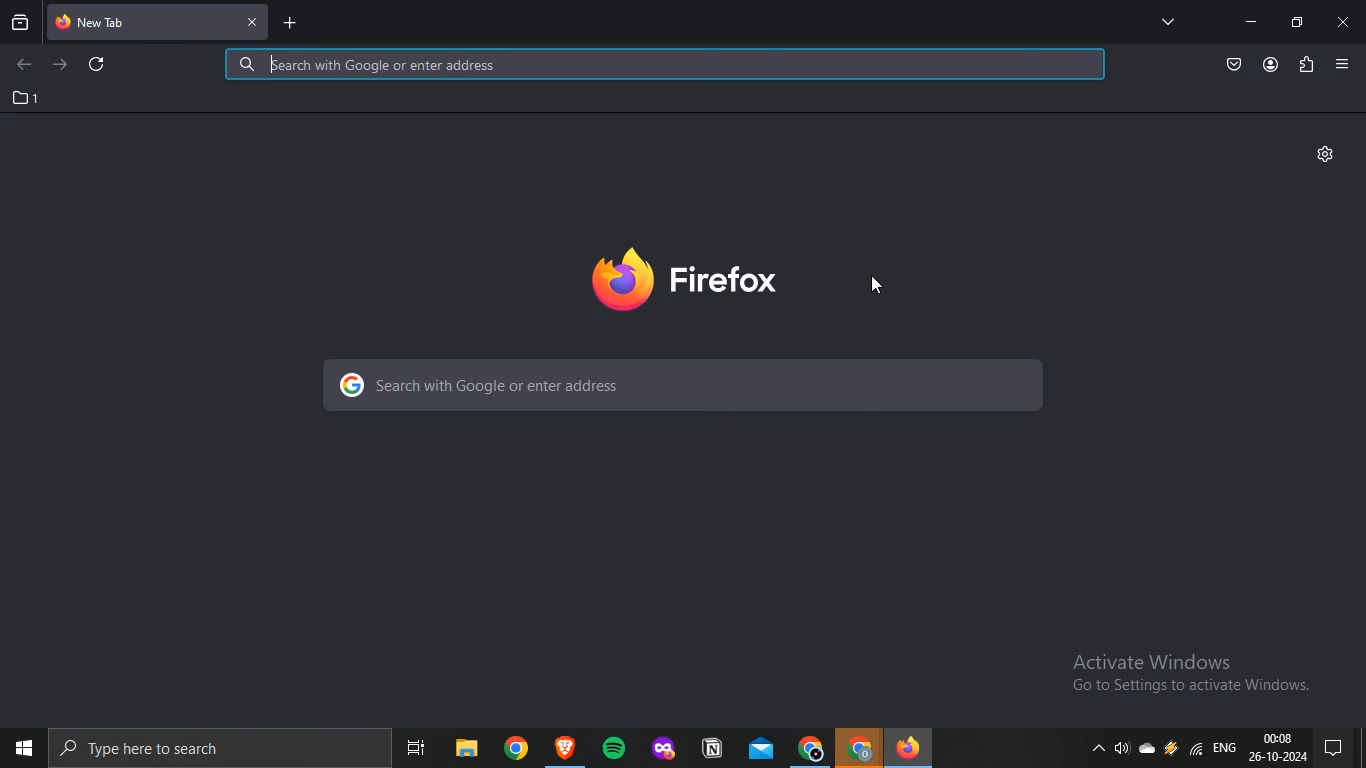  I want to click on new tab, so click(289, 25).